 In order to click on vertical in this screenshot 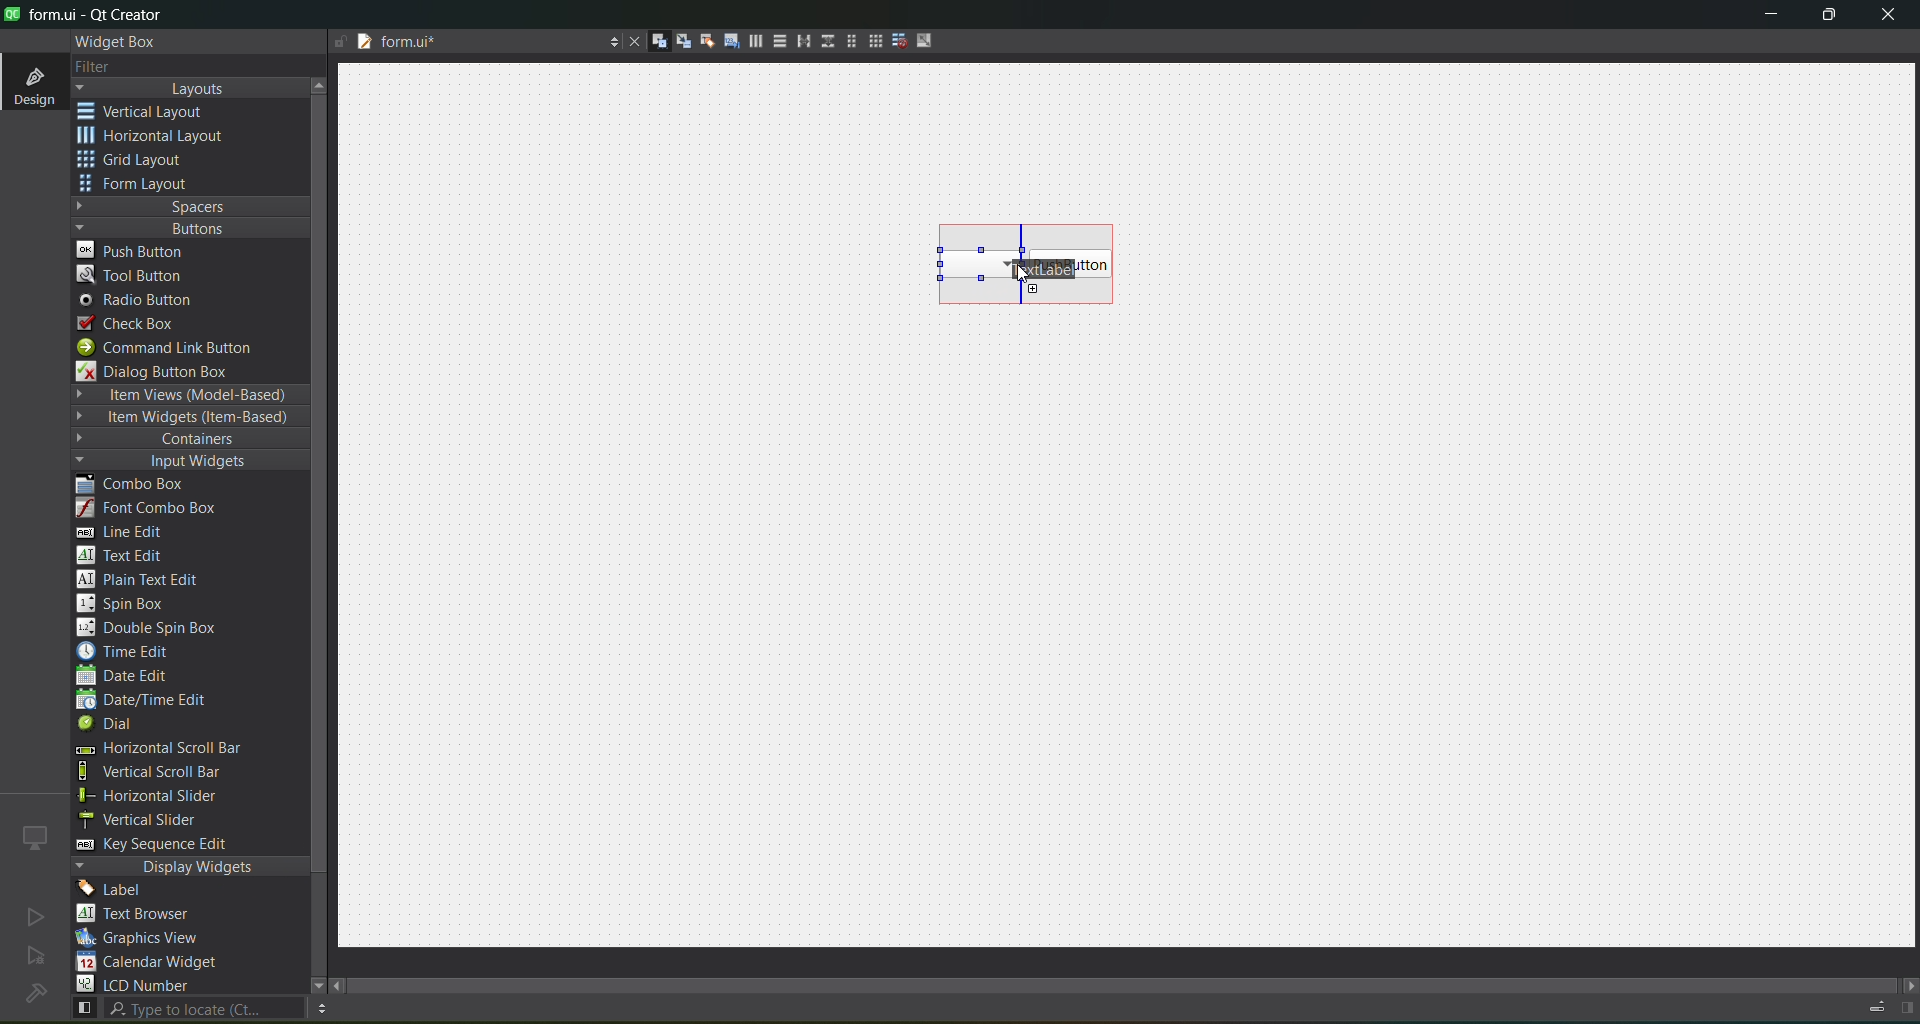, I will do `click(155, 112)`.